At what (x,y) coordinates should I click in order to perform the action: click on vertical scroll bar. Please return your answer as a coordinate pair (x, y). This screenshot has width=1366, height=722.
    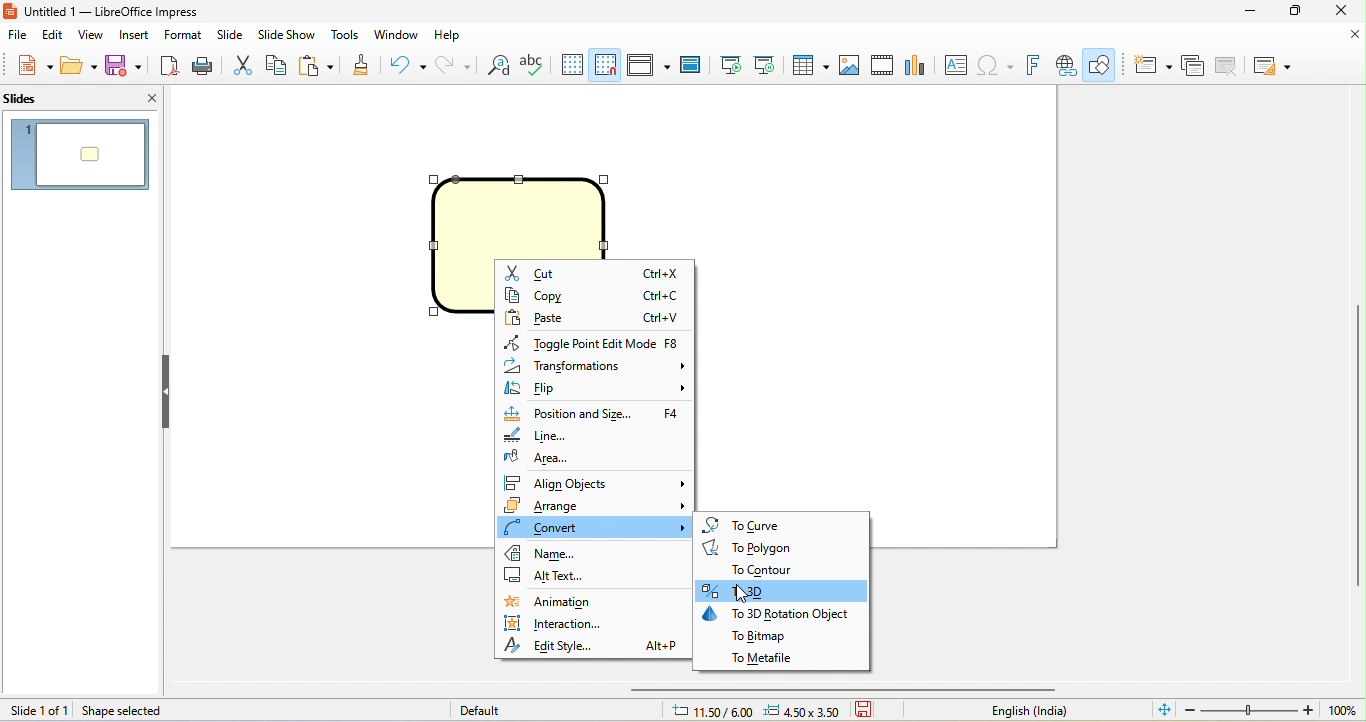
    Looking at the image, I should click on (1357, 447).